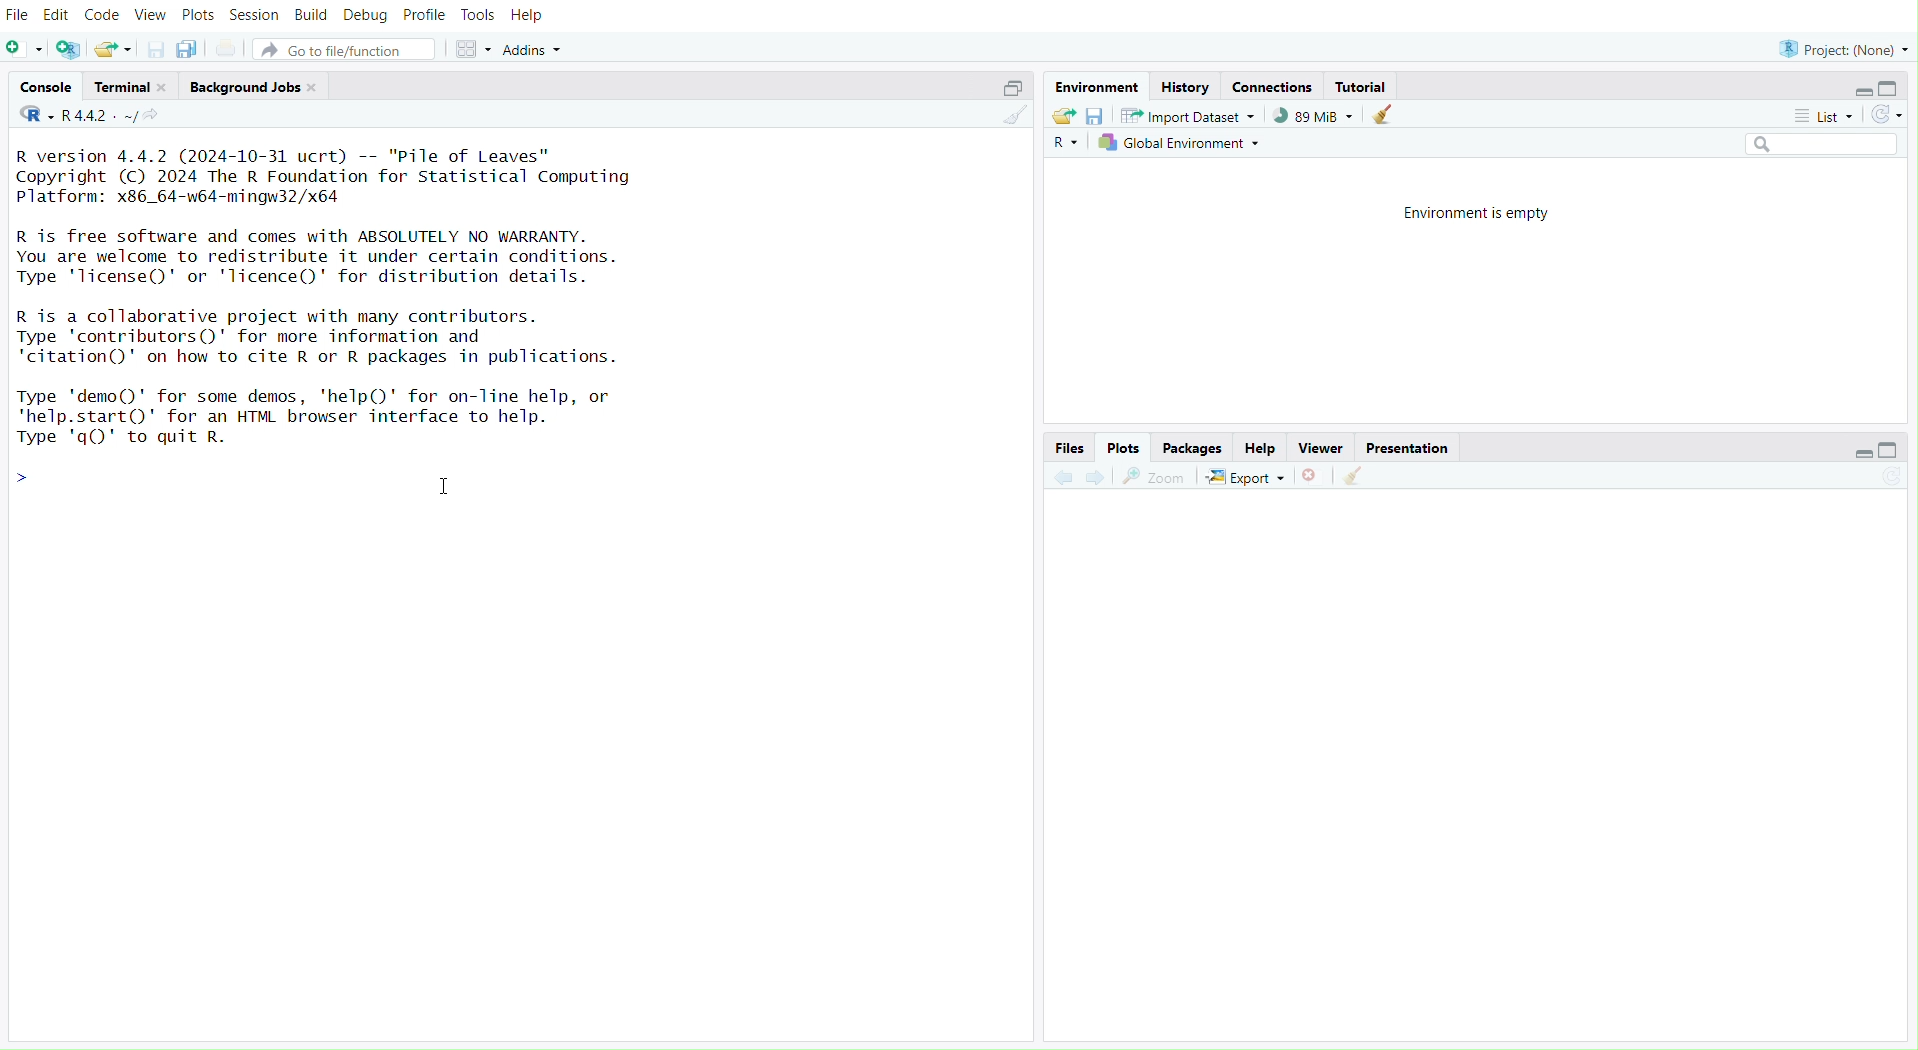 The width and height of the screenshot is (1918, 1050). I want to click on New File, so click(25, 48).